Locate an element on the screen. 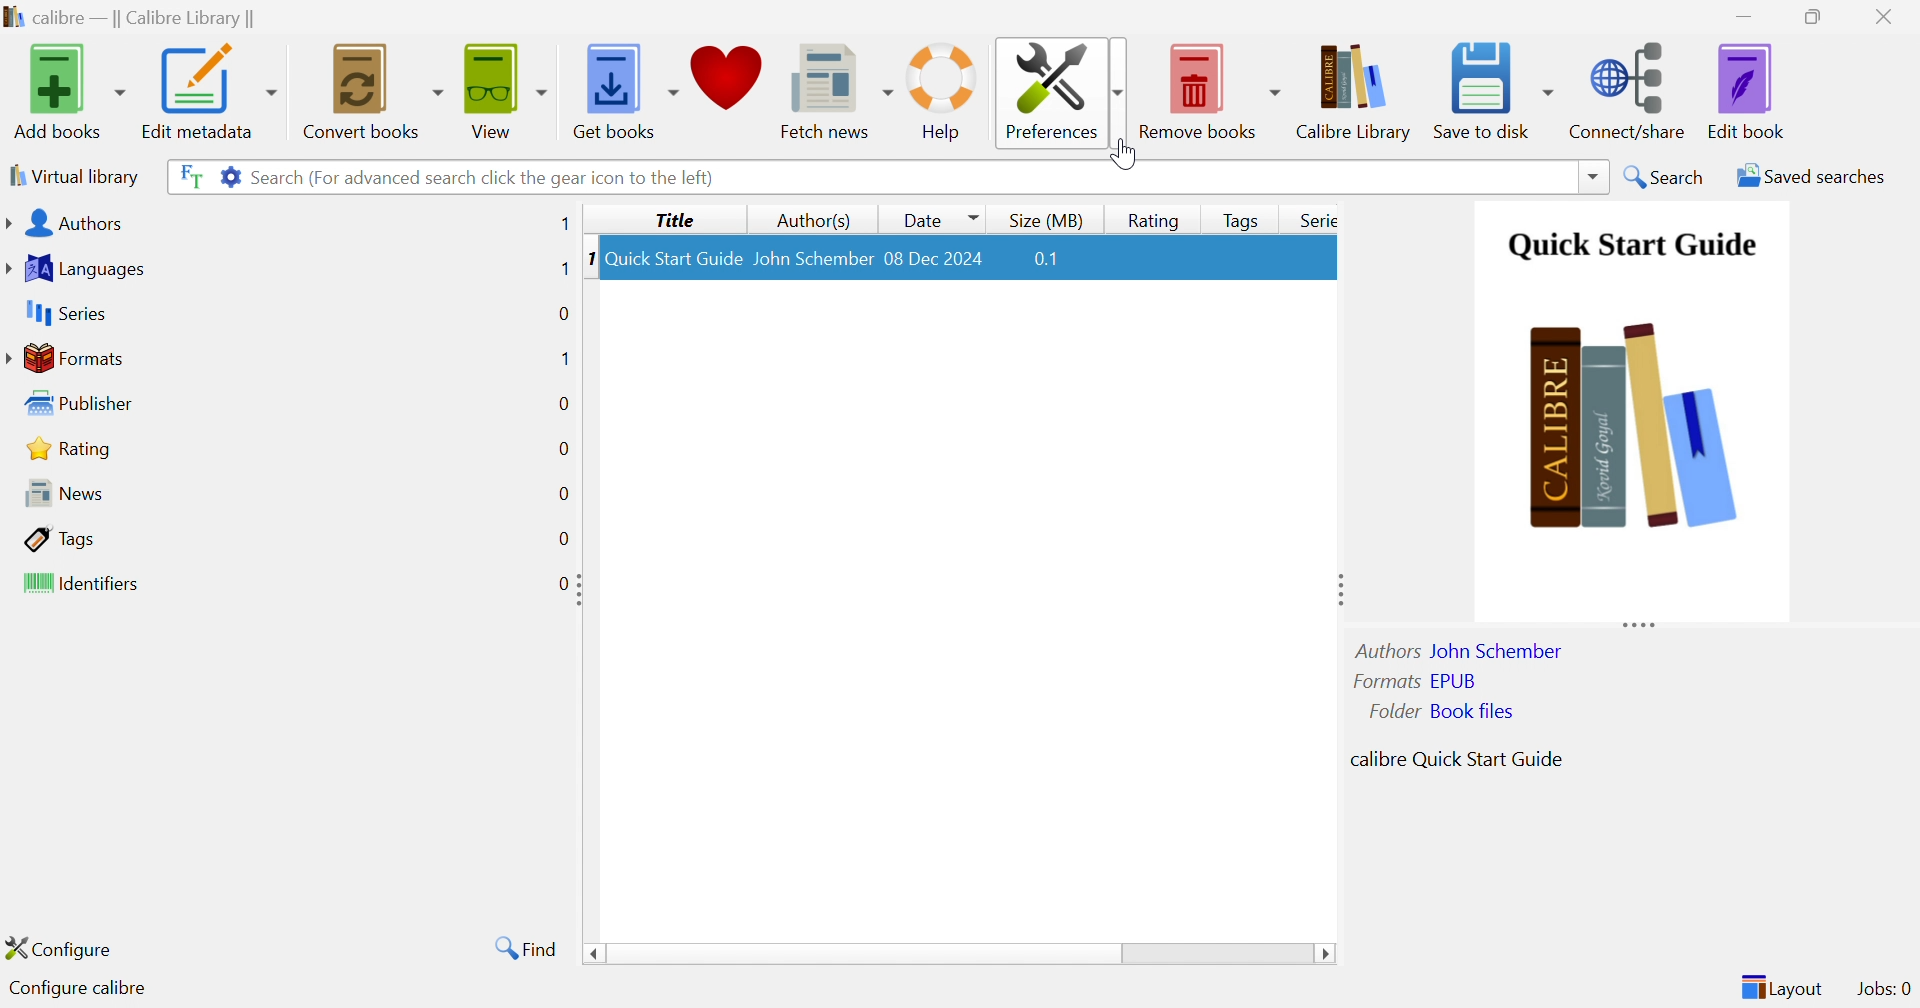  Folder Book Files is located at coordinates (1443, 711).